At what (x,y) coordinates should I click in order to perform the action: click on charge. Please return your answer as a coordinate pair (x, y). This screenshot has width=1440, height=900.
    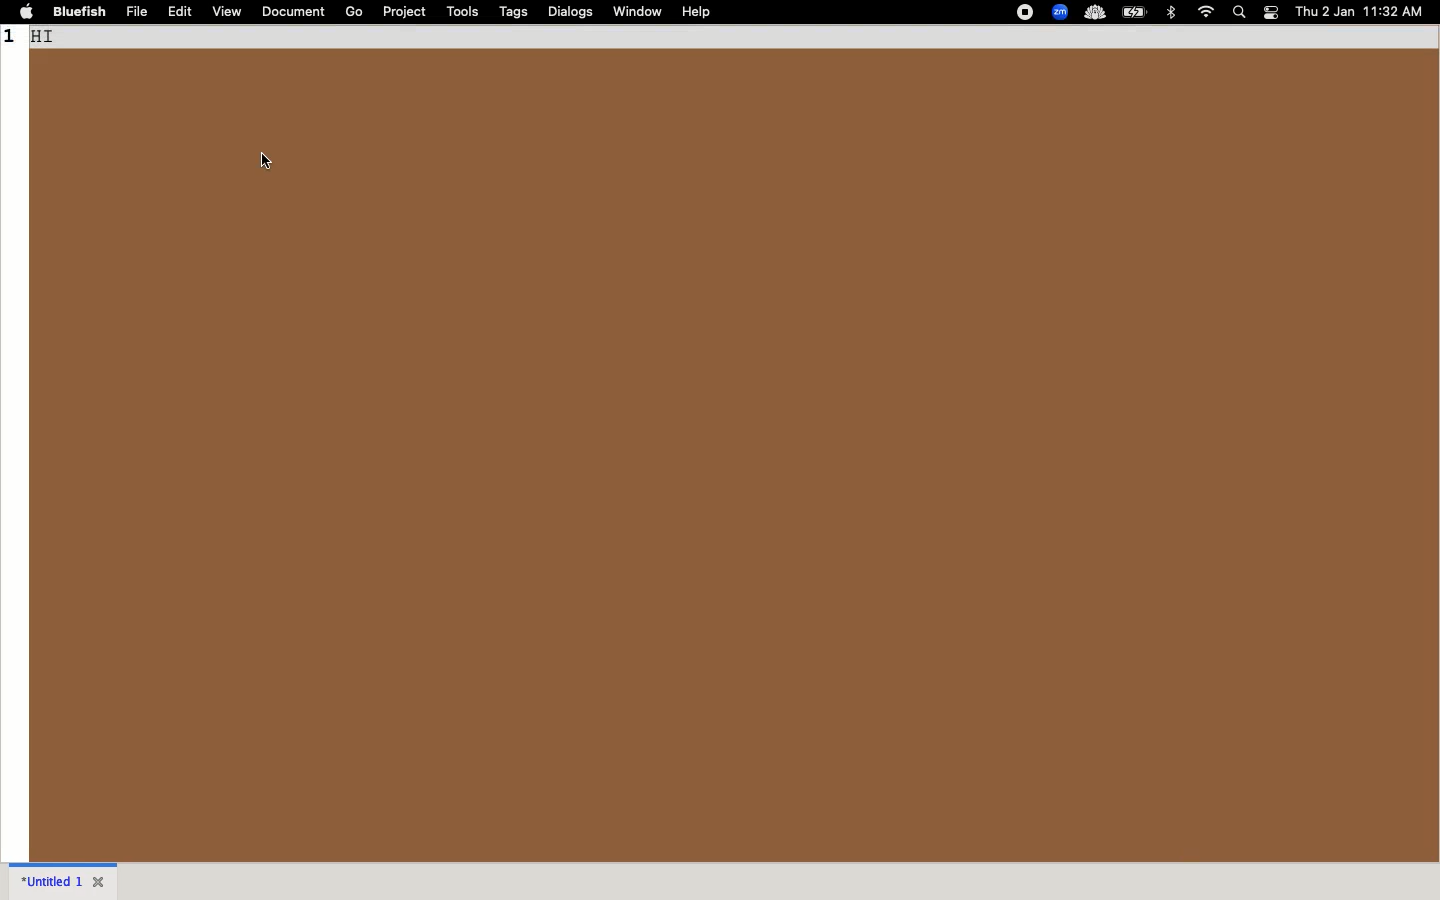
    Looking at the image, I should click on (1137, 12).